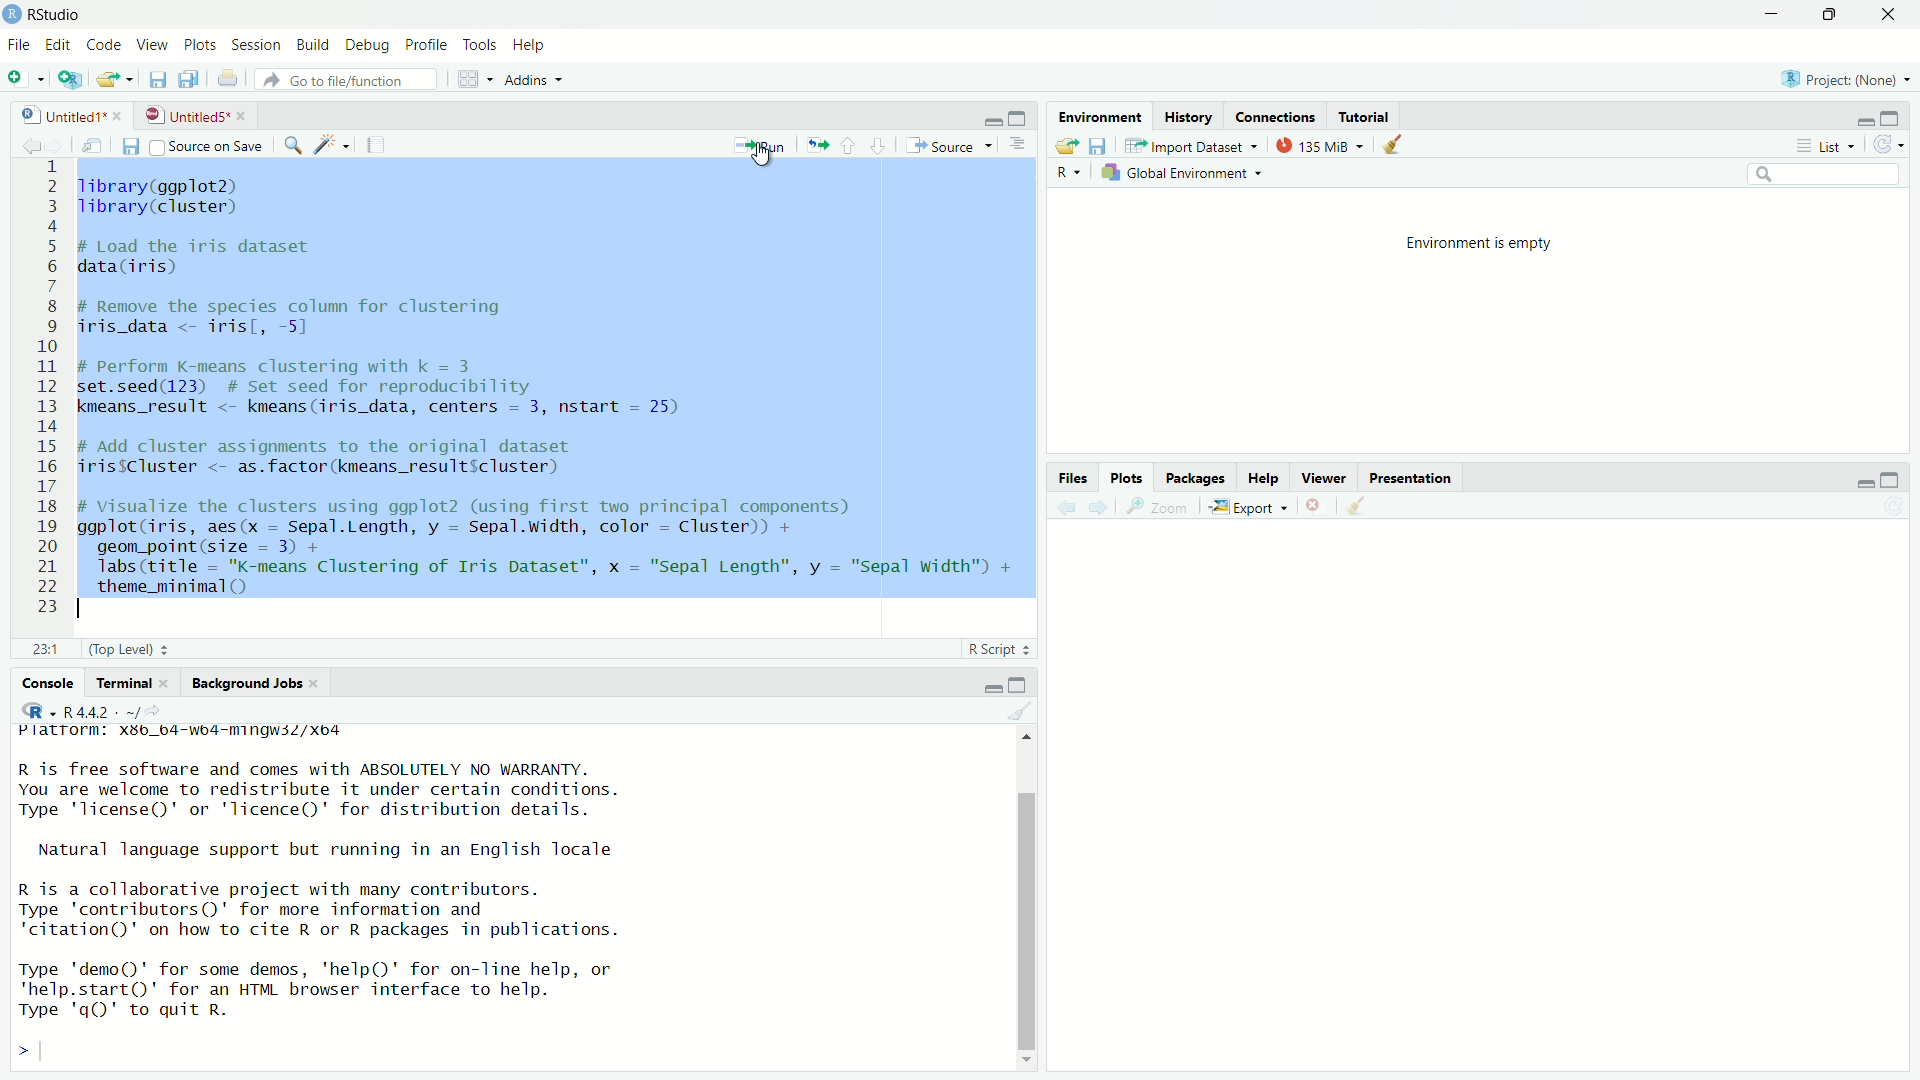 The image size is (1920, 1080). I want to click on Tutorial, so click(1362, 114).